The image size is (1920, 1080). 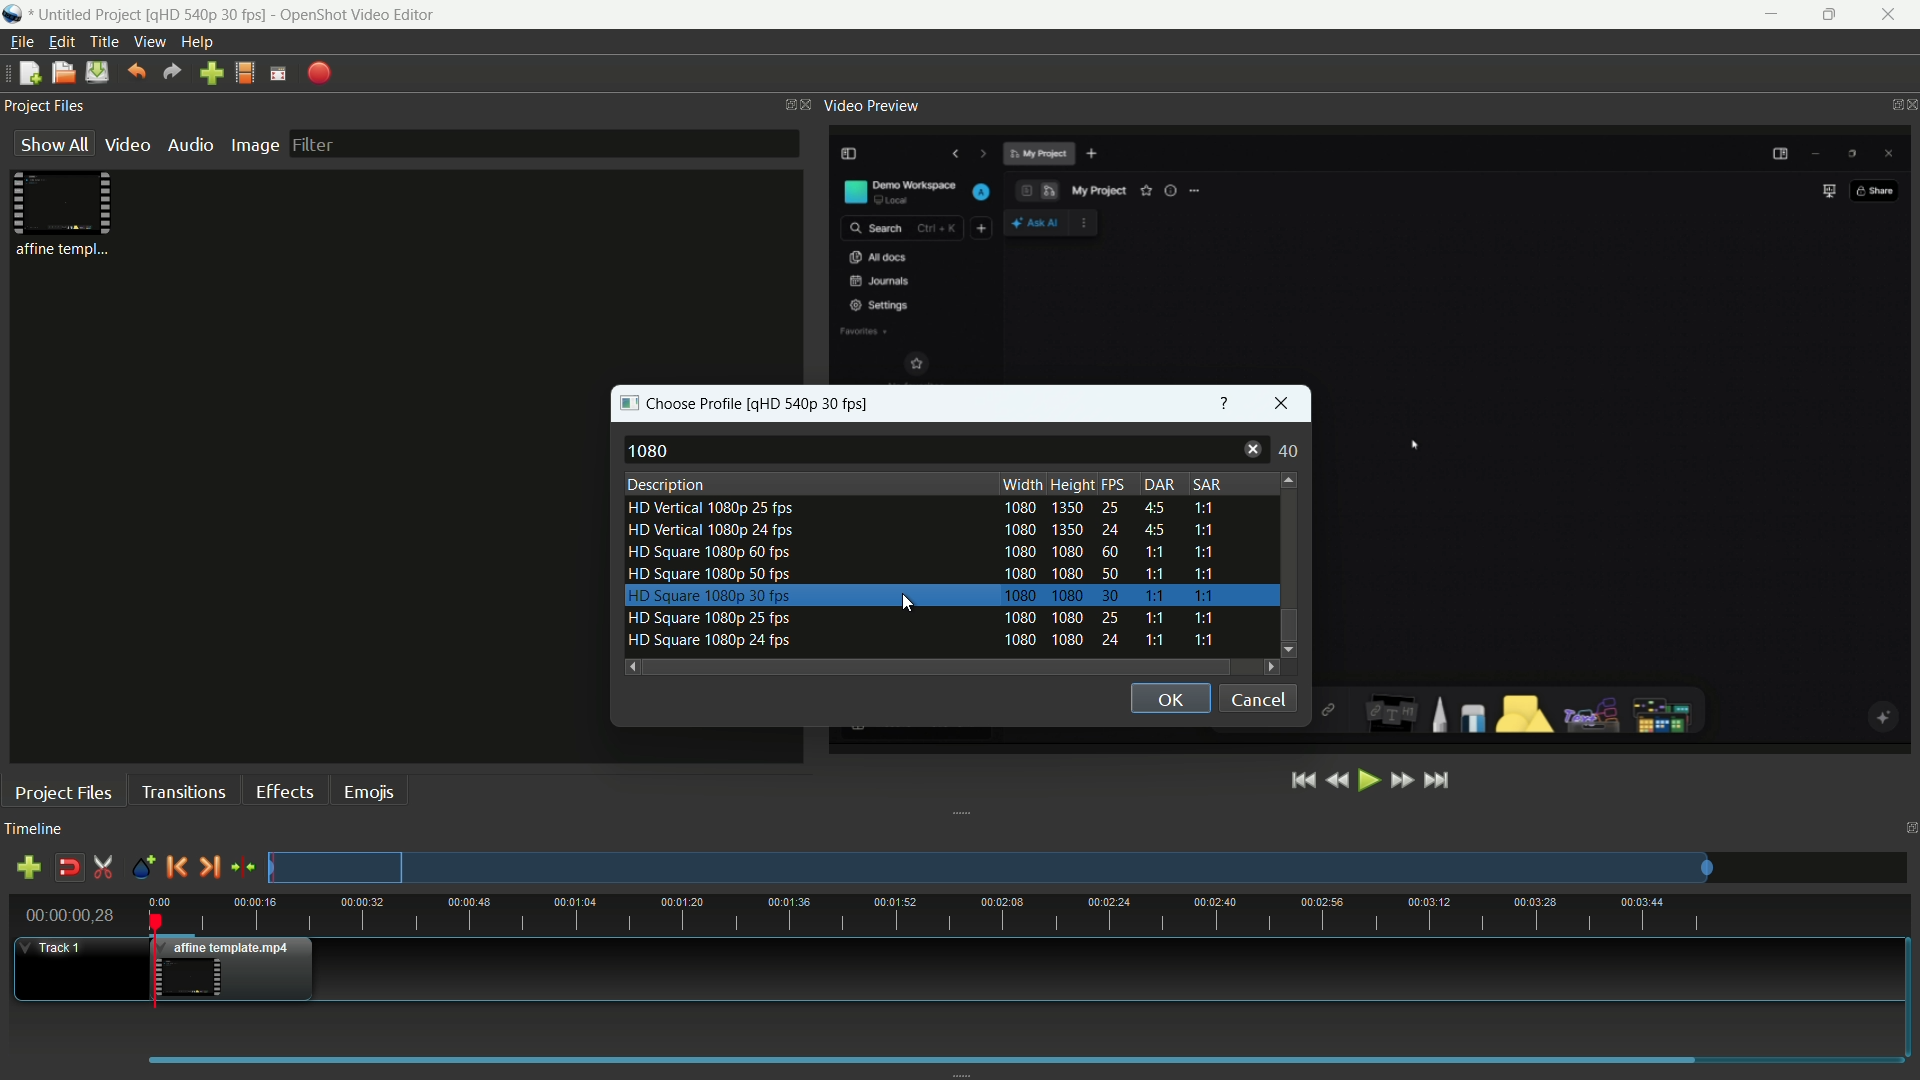 What do you see at coordinates (543, 143) in the screenshot?
I see `filter bar` at bounding box center [543, 143].